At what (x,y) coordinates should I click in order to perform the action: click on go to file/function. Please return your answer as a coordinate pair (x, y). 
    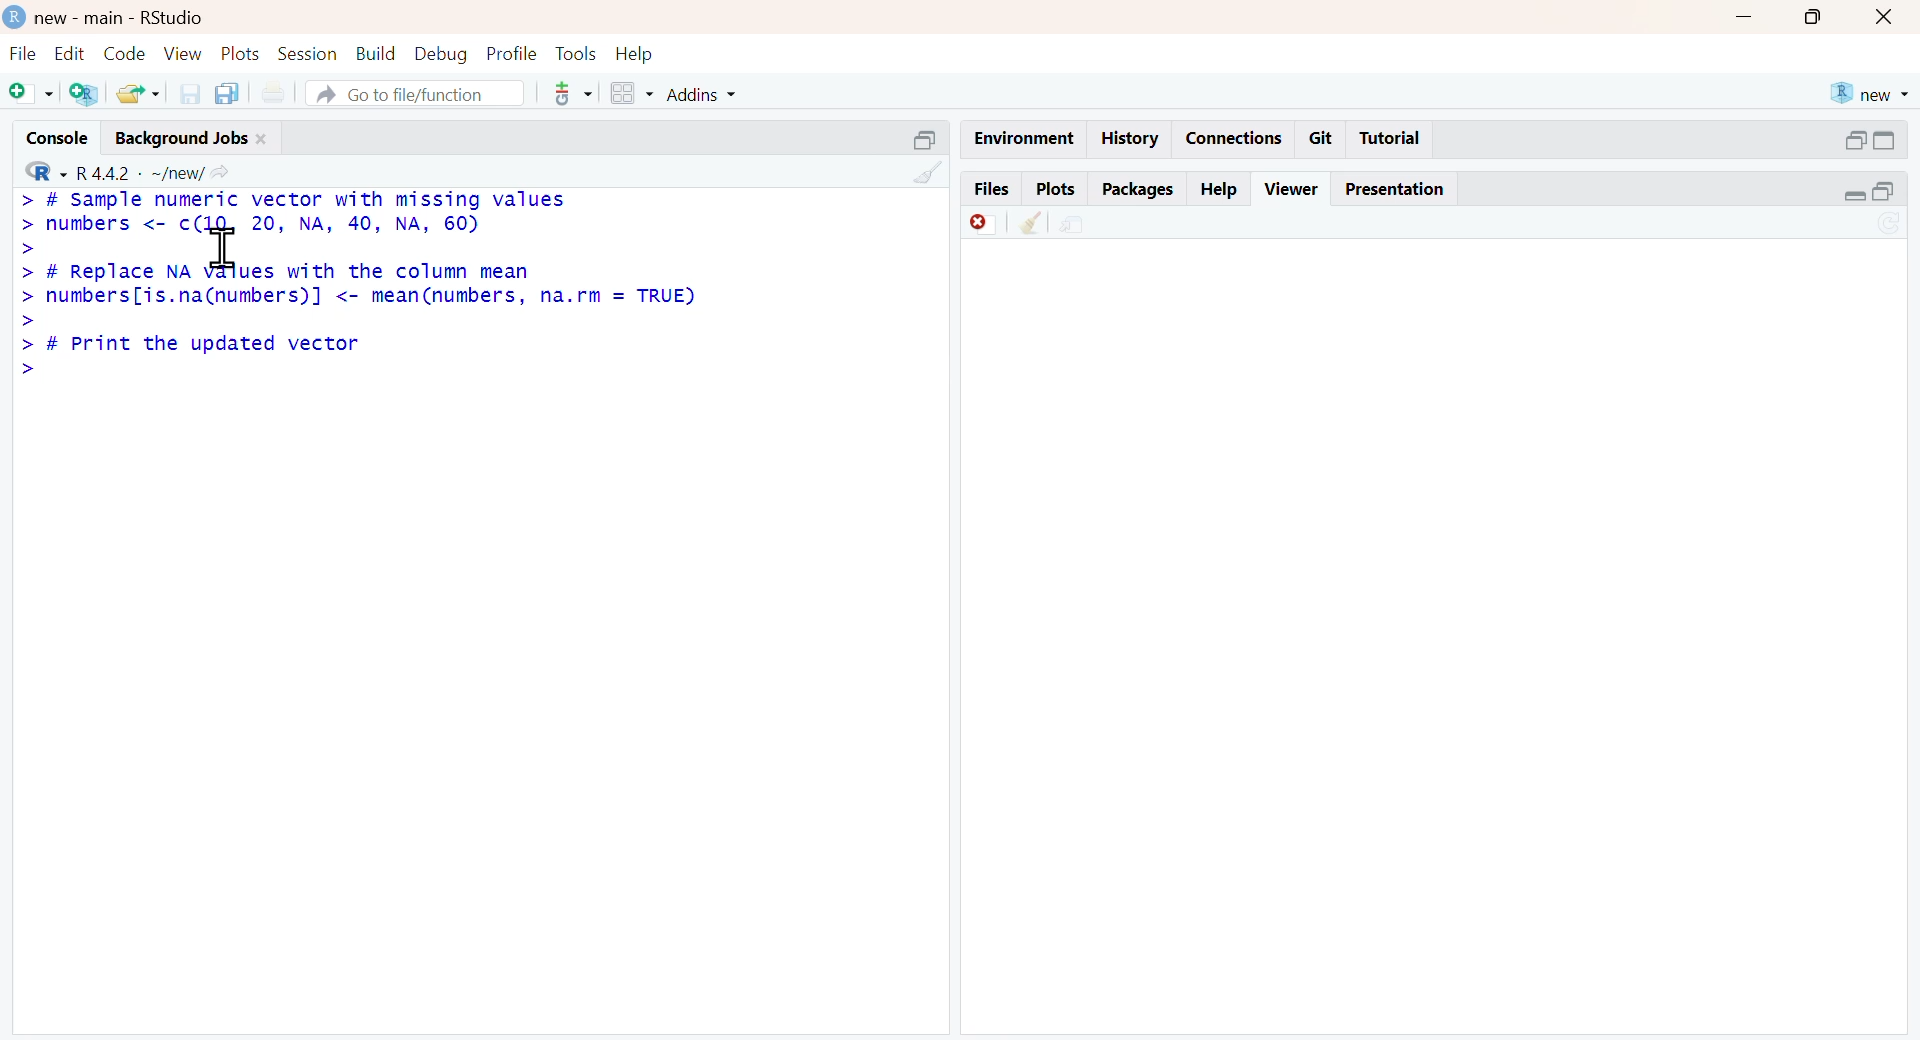
    Looking at the image, I should click on (416, 93).